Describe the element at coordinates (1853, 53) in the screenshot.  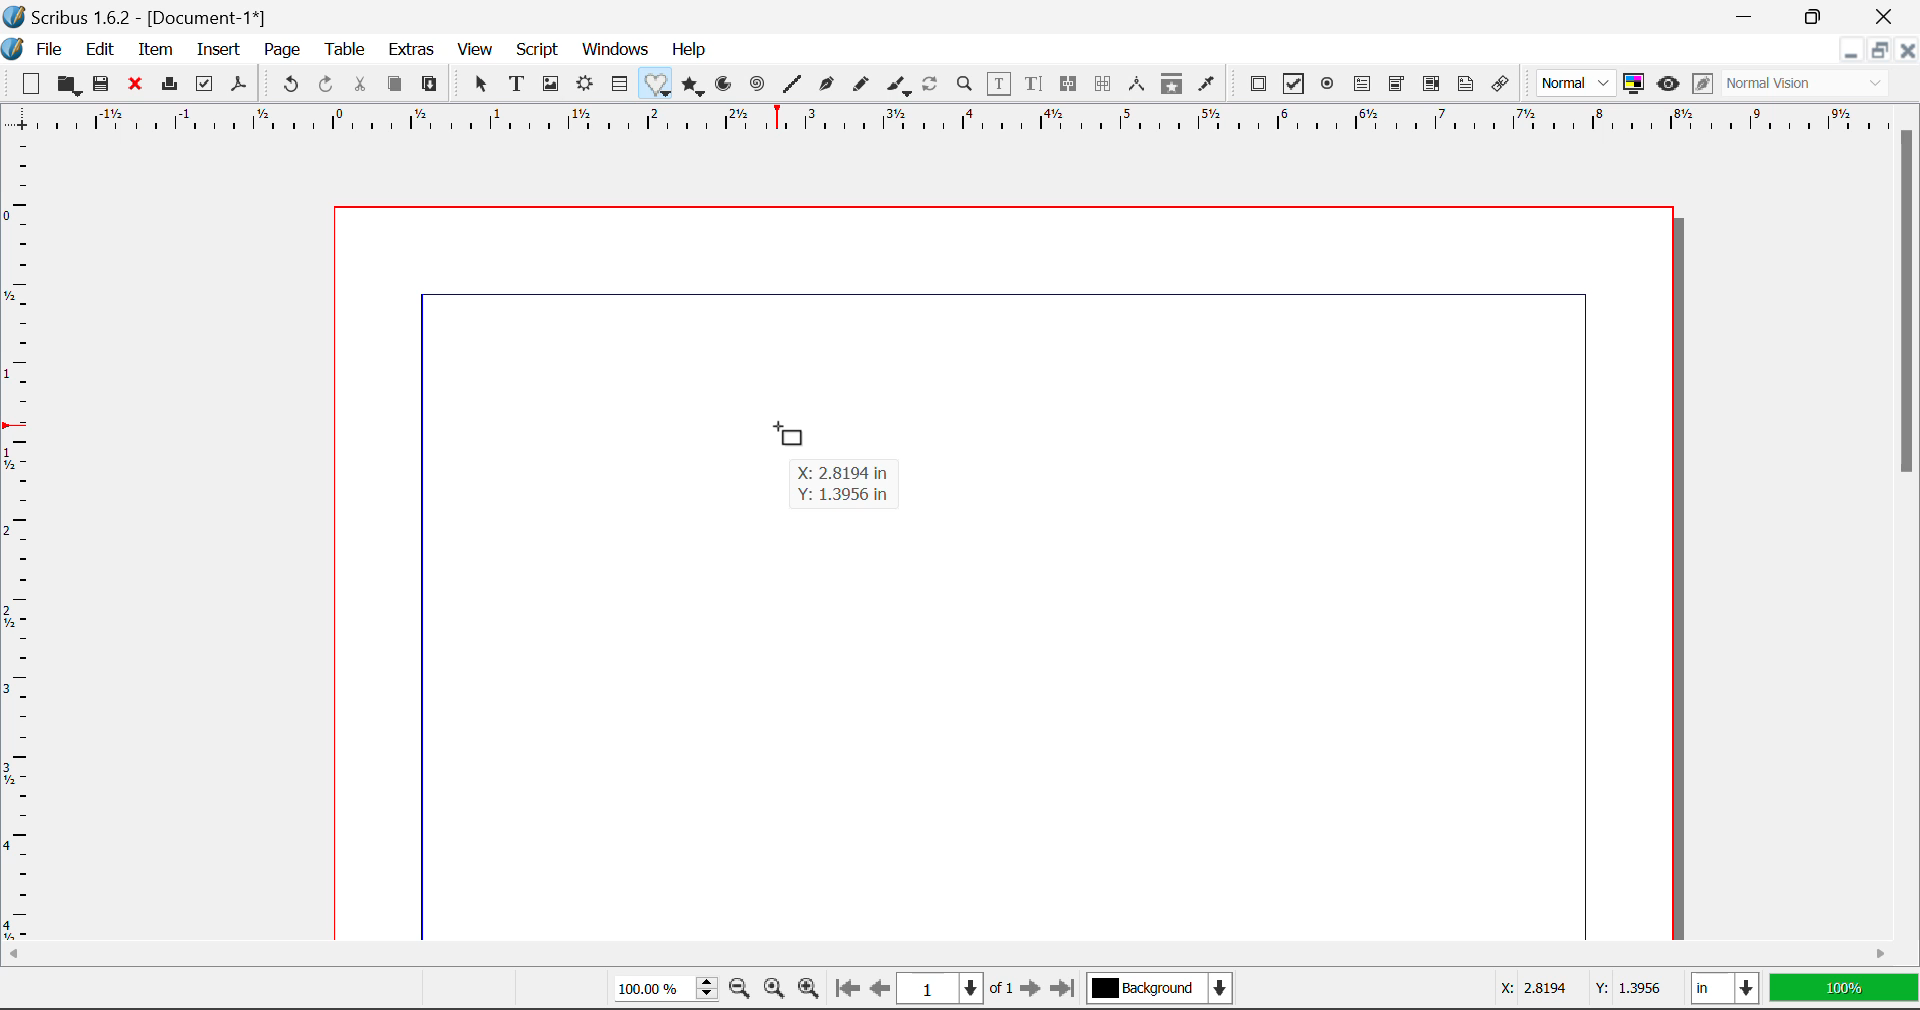
I see `Restore Down` at that location.